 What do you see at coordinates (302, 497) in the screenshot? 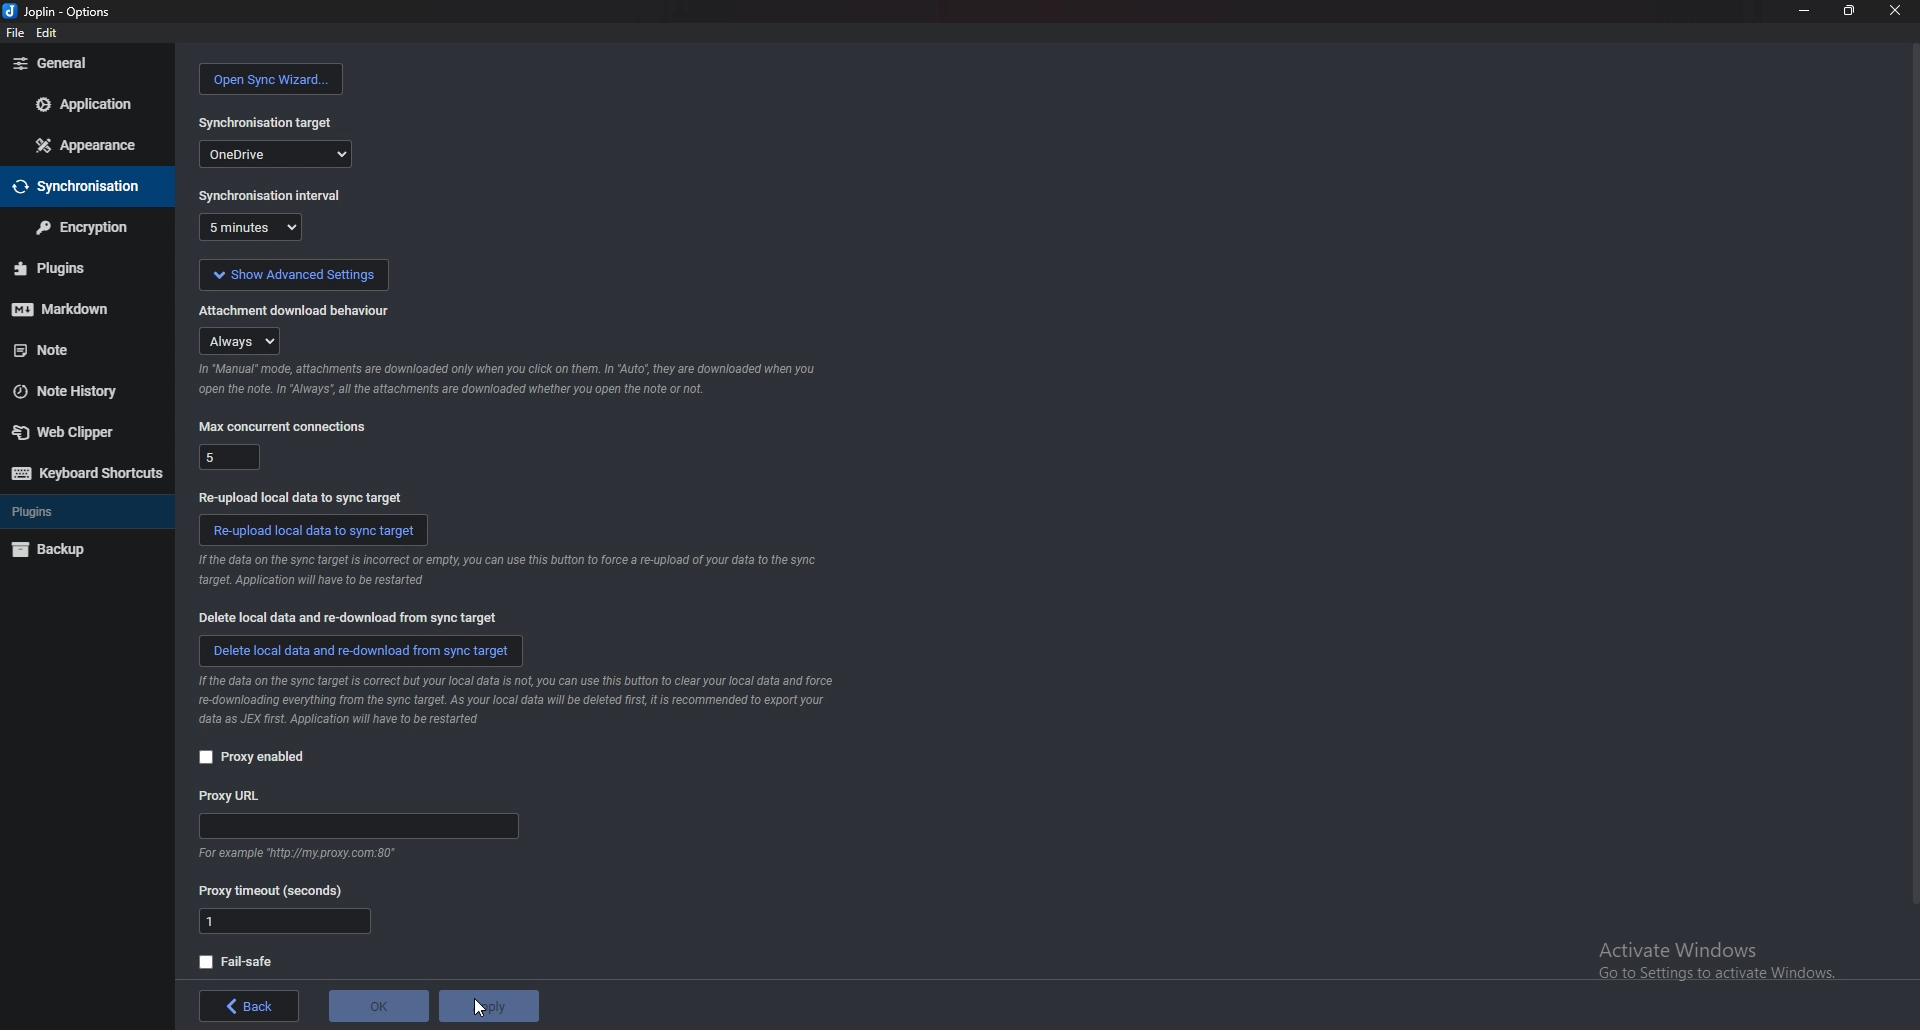
I see `re upload local data to sync target` at bounding box center [302, 497].